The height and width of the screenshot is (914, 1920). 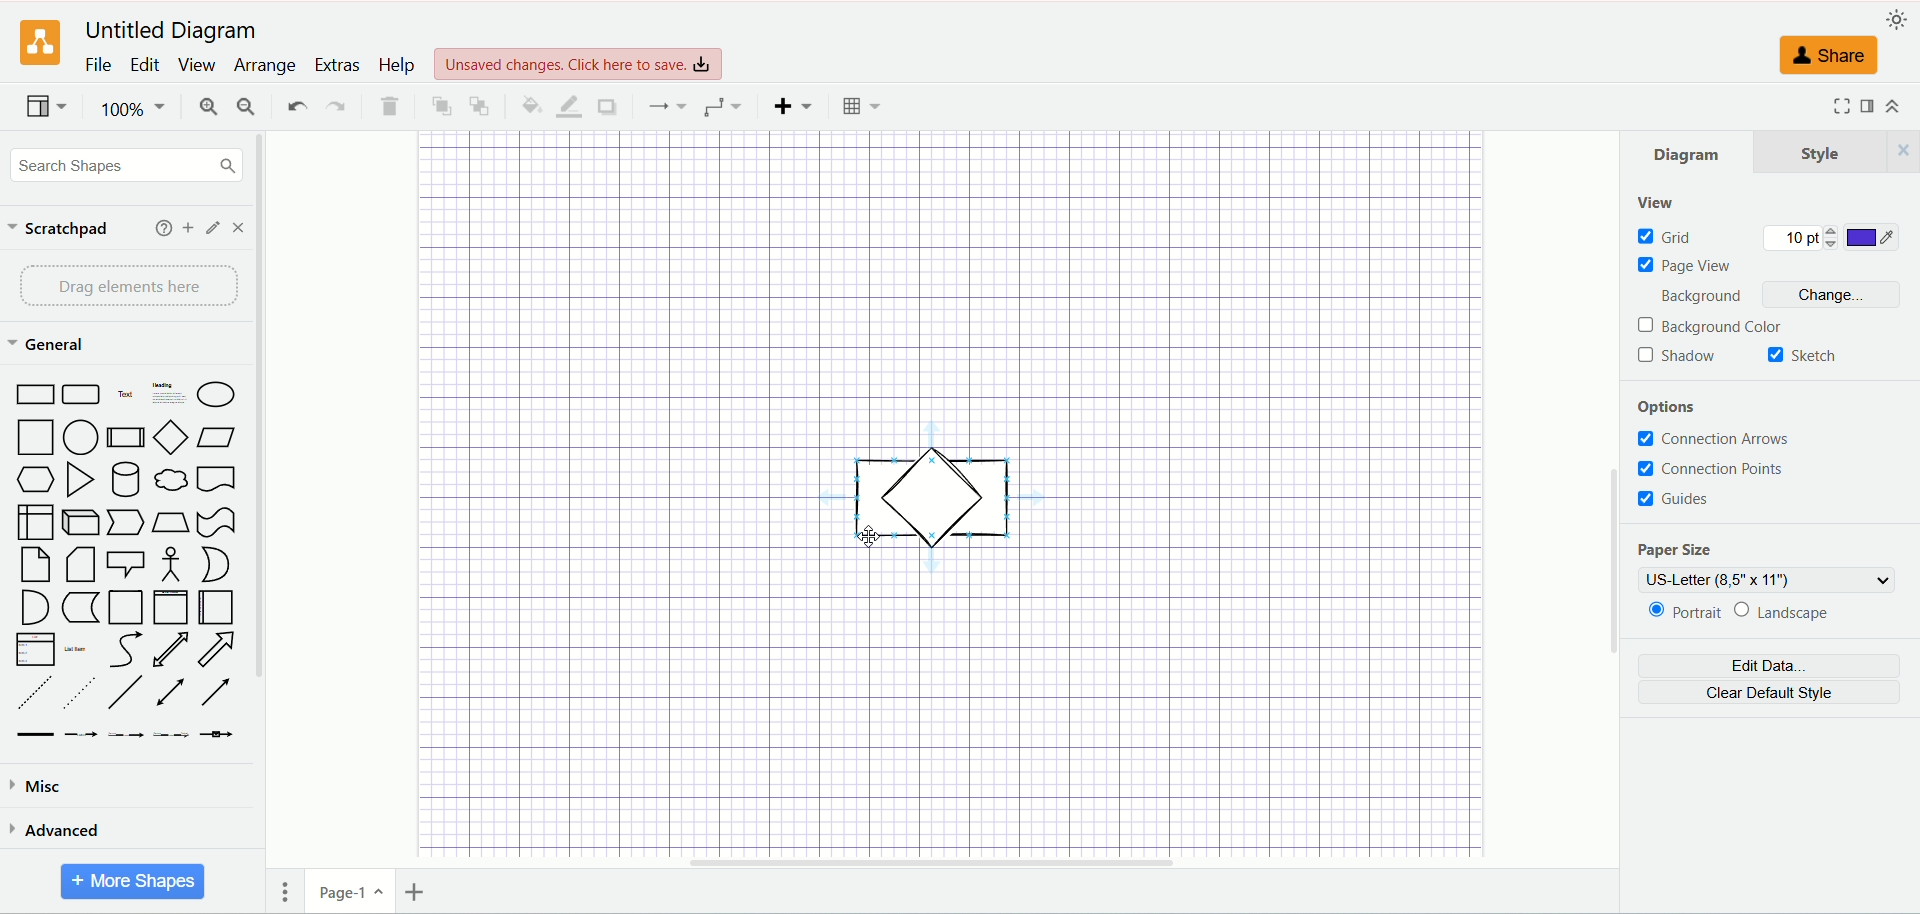 I want to click on to back, so click(x=480, y=104).